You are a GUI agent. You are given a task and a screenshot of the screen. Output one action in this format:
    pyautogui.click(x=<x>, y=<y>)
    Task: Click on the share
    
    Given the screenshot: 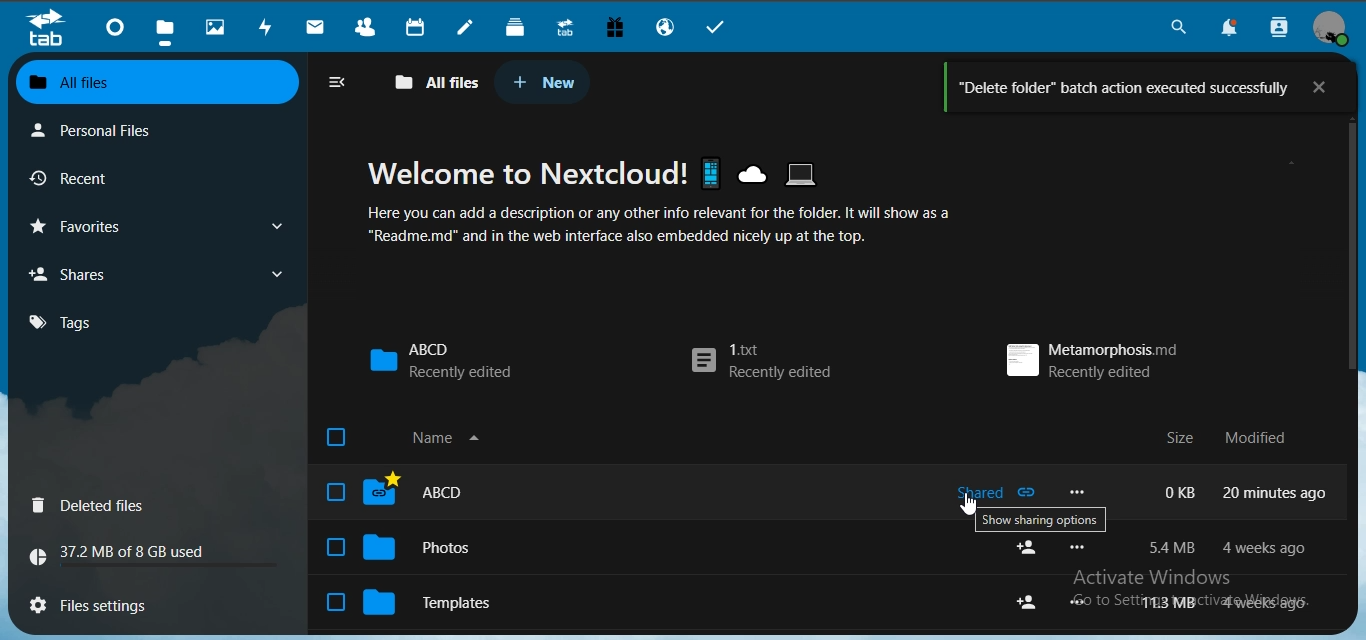 What is the action you would take?
    pyautogui.click(x=1030, y=601)
    